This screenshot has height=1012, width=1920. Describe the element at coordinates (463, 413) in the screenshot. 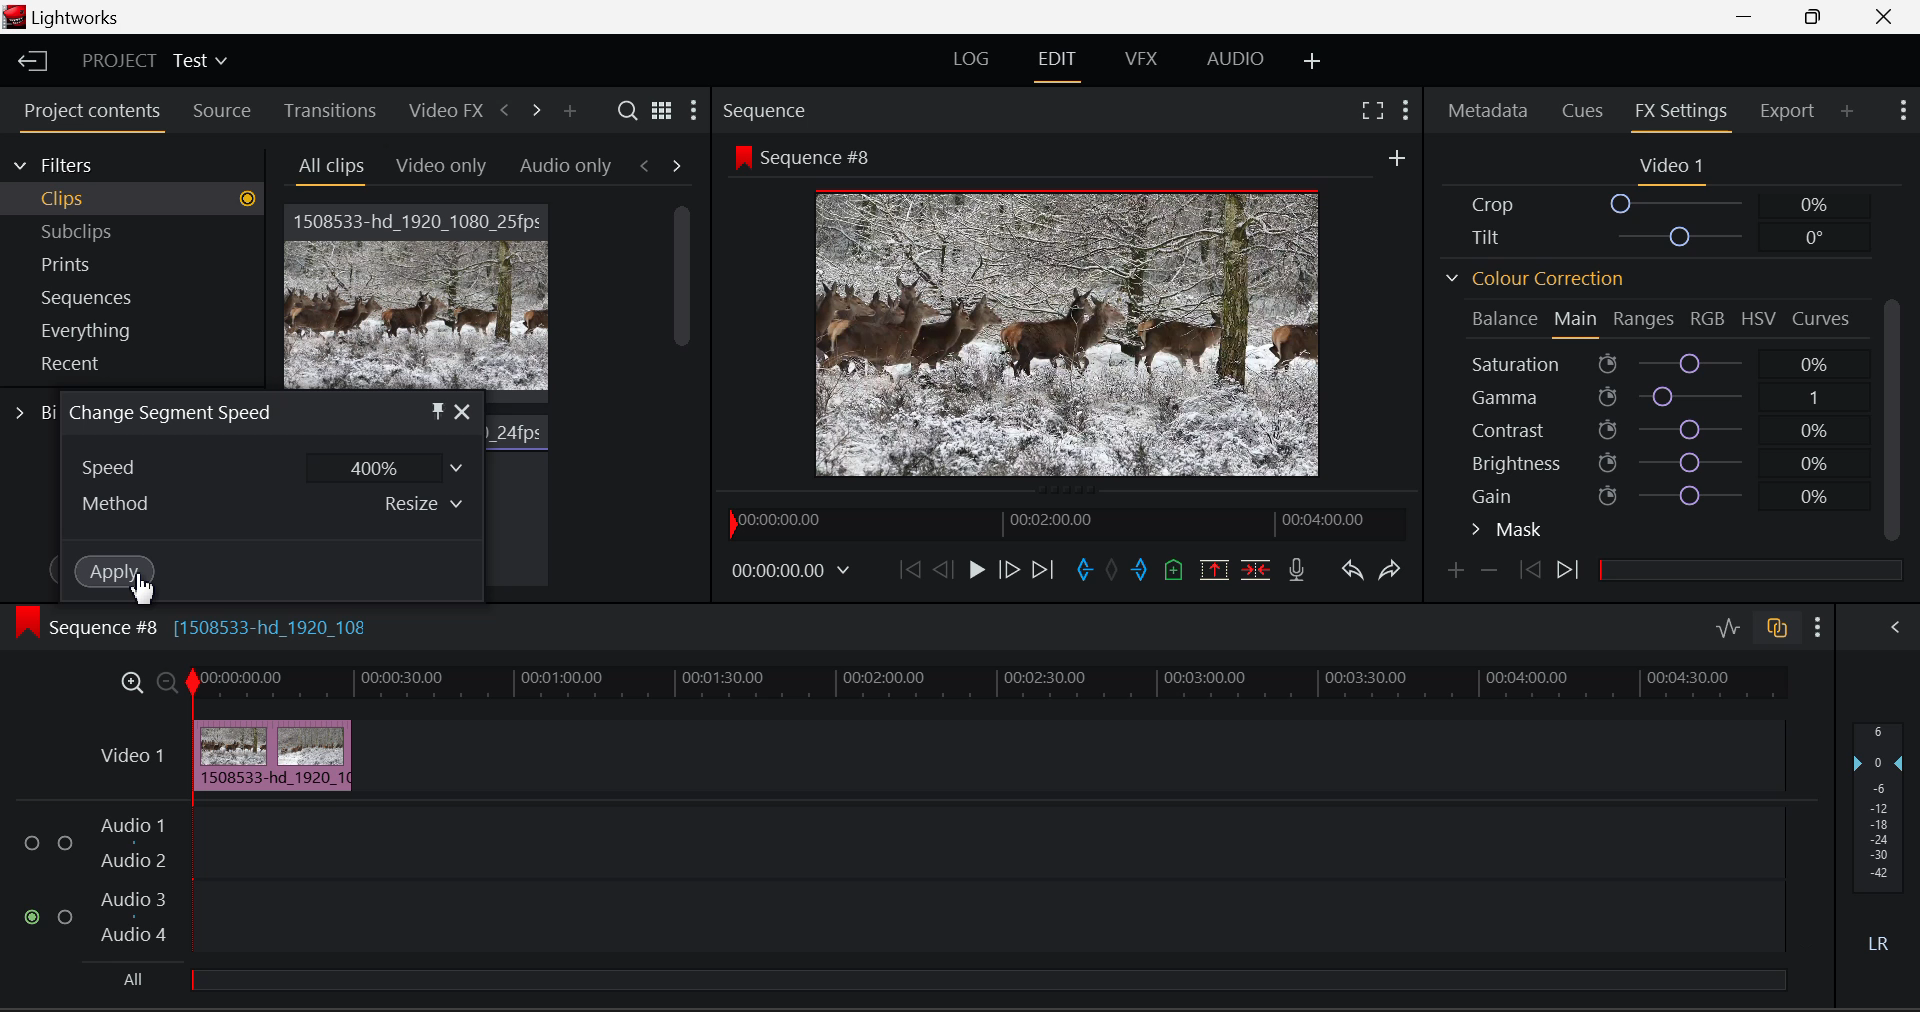

I see `Close` at that location.